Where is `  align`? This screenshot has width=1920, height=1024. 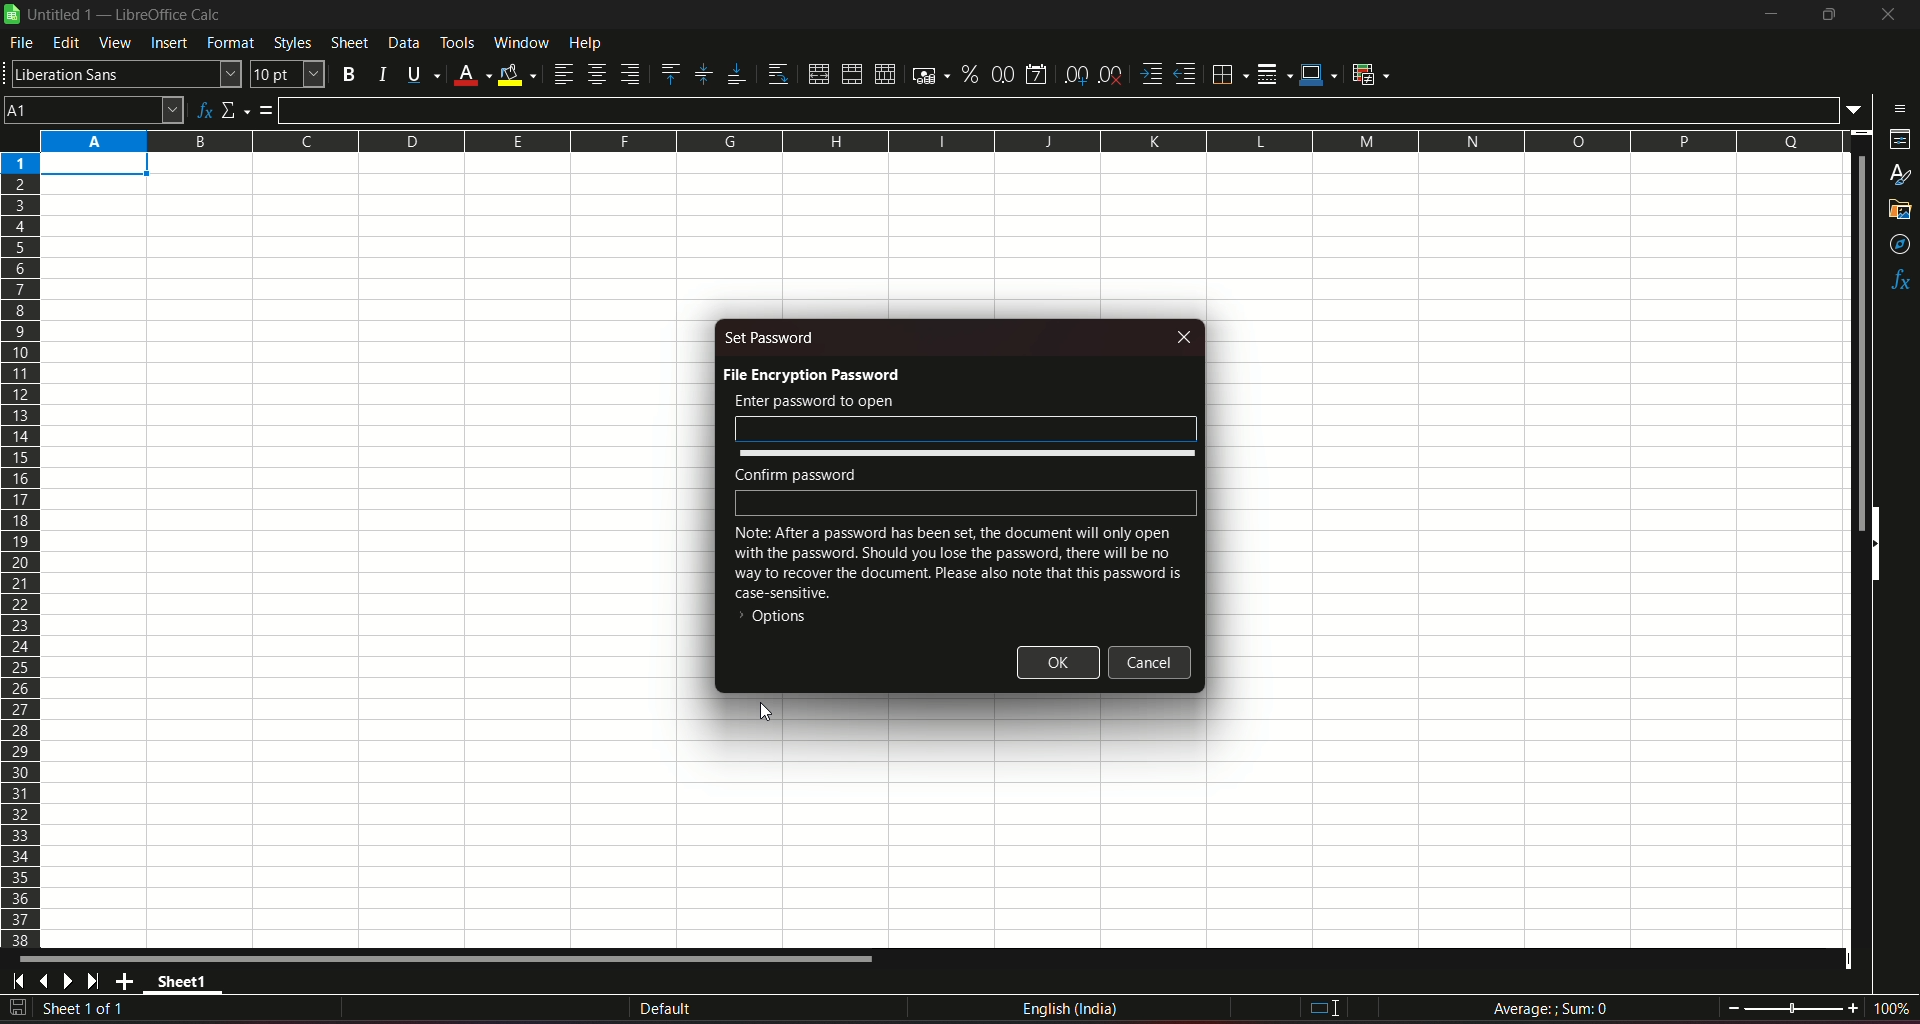
  align is located at coordinates (562, 74).